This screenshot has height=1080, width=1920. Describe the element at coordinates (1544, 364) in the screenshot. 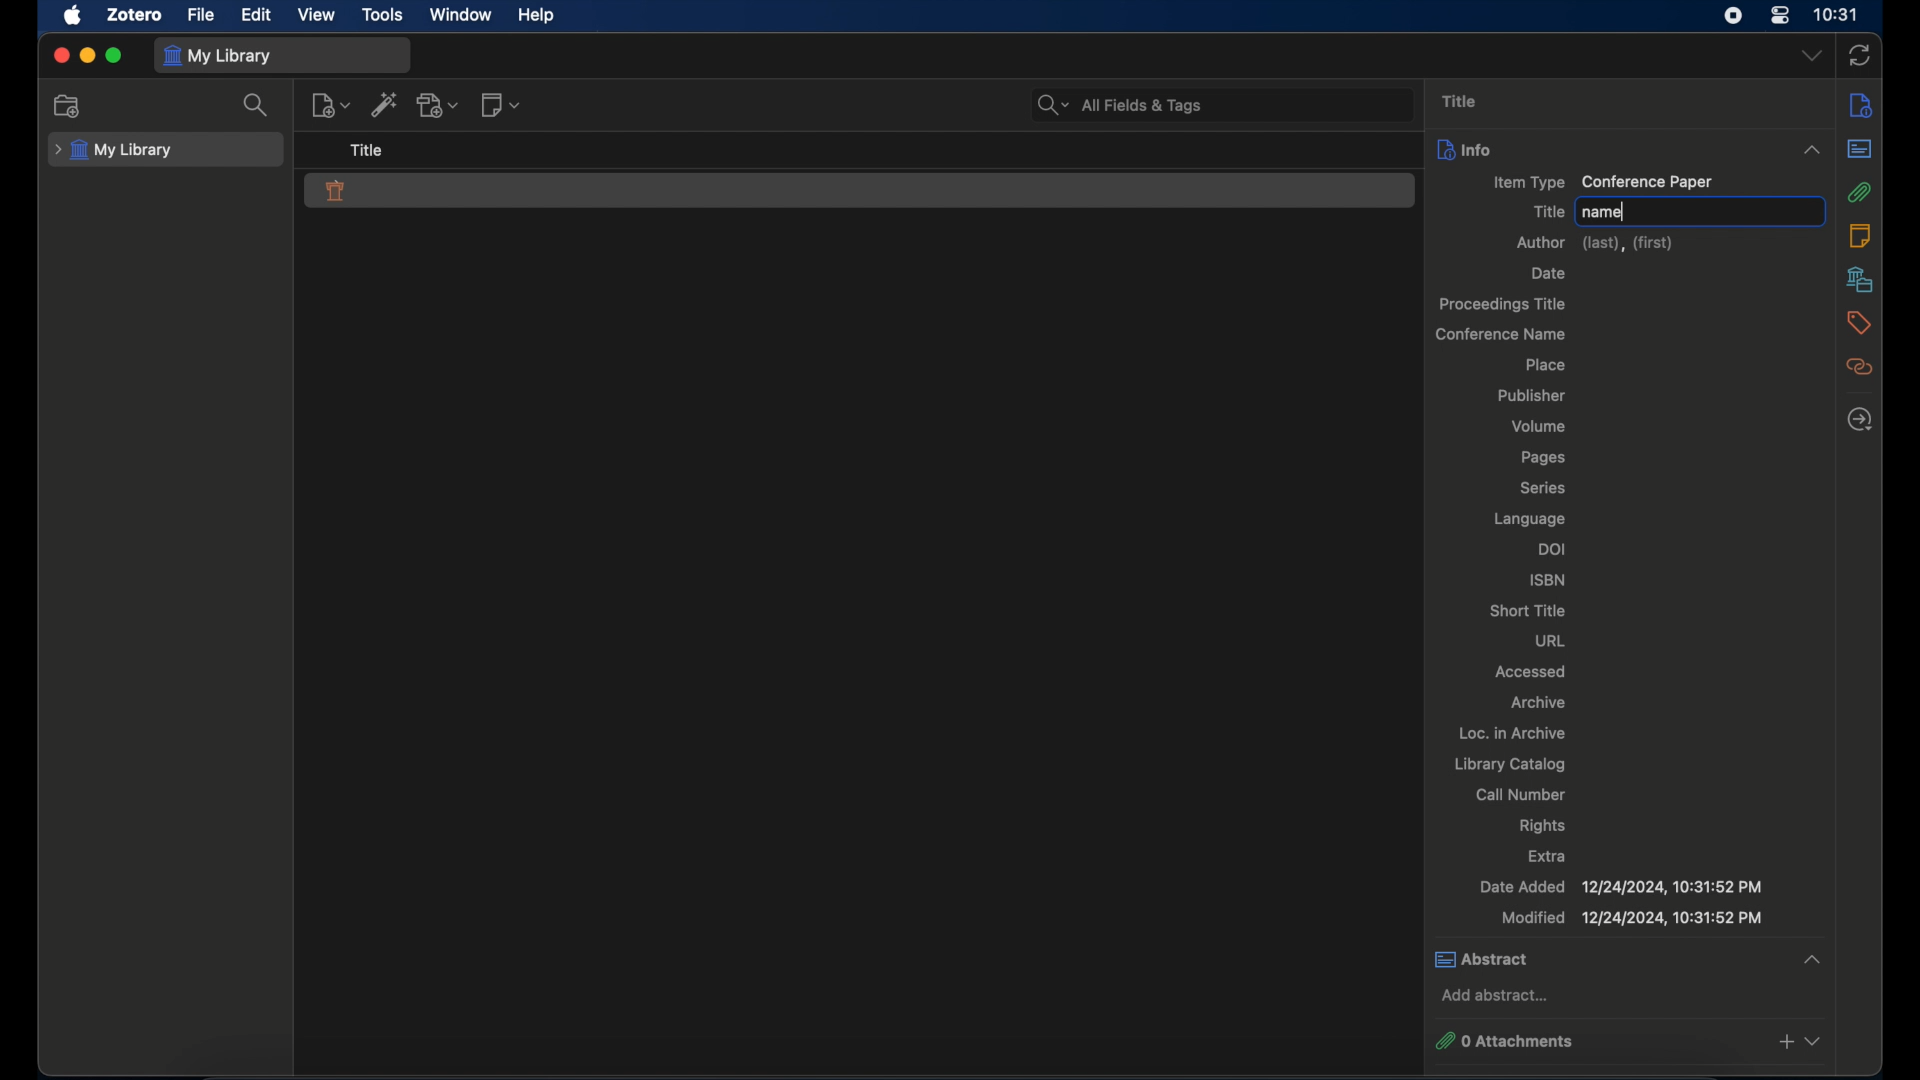

I see `place` at that location.